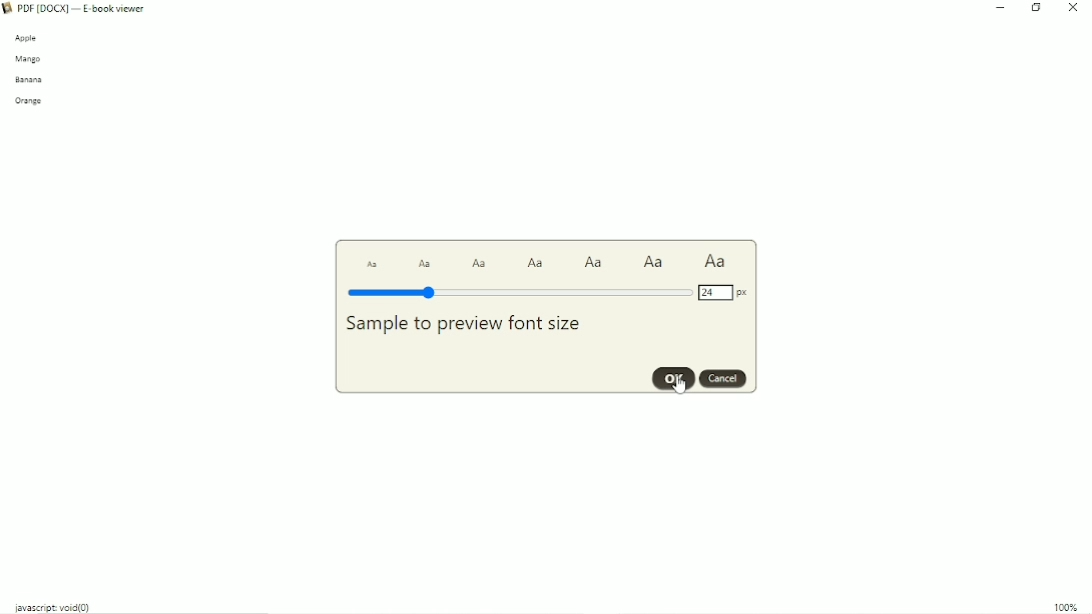 Image resolution: width=1092 pixels, height=614 pixels. Describe the element at coordinates (31, 101) in the screenshot. I see `orange` at that location.